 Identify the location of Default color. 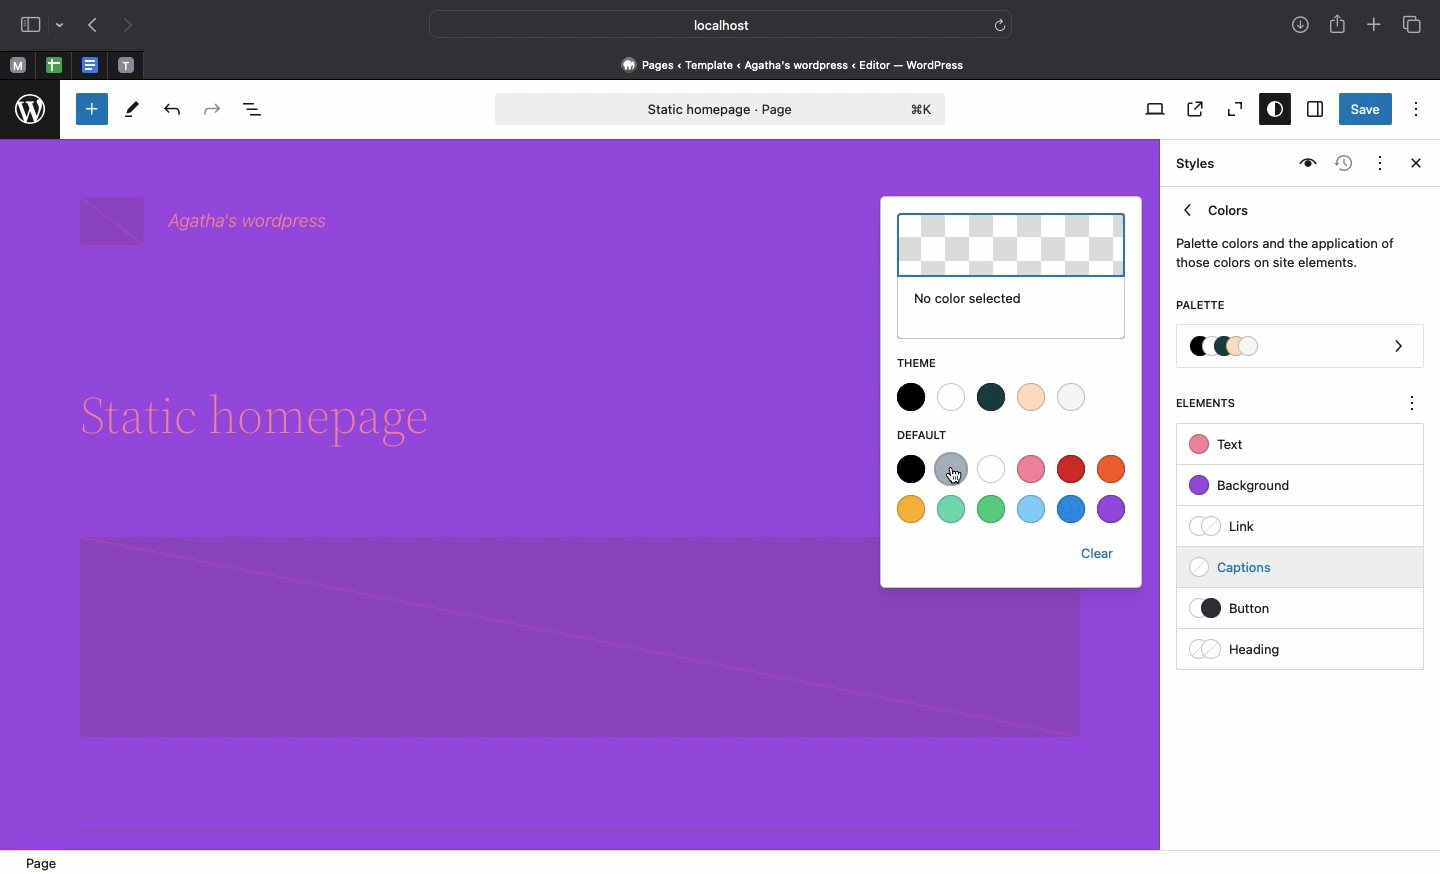
(1017, 490).